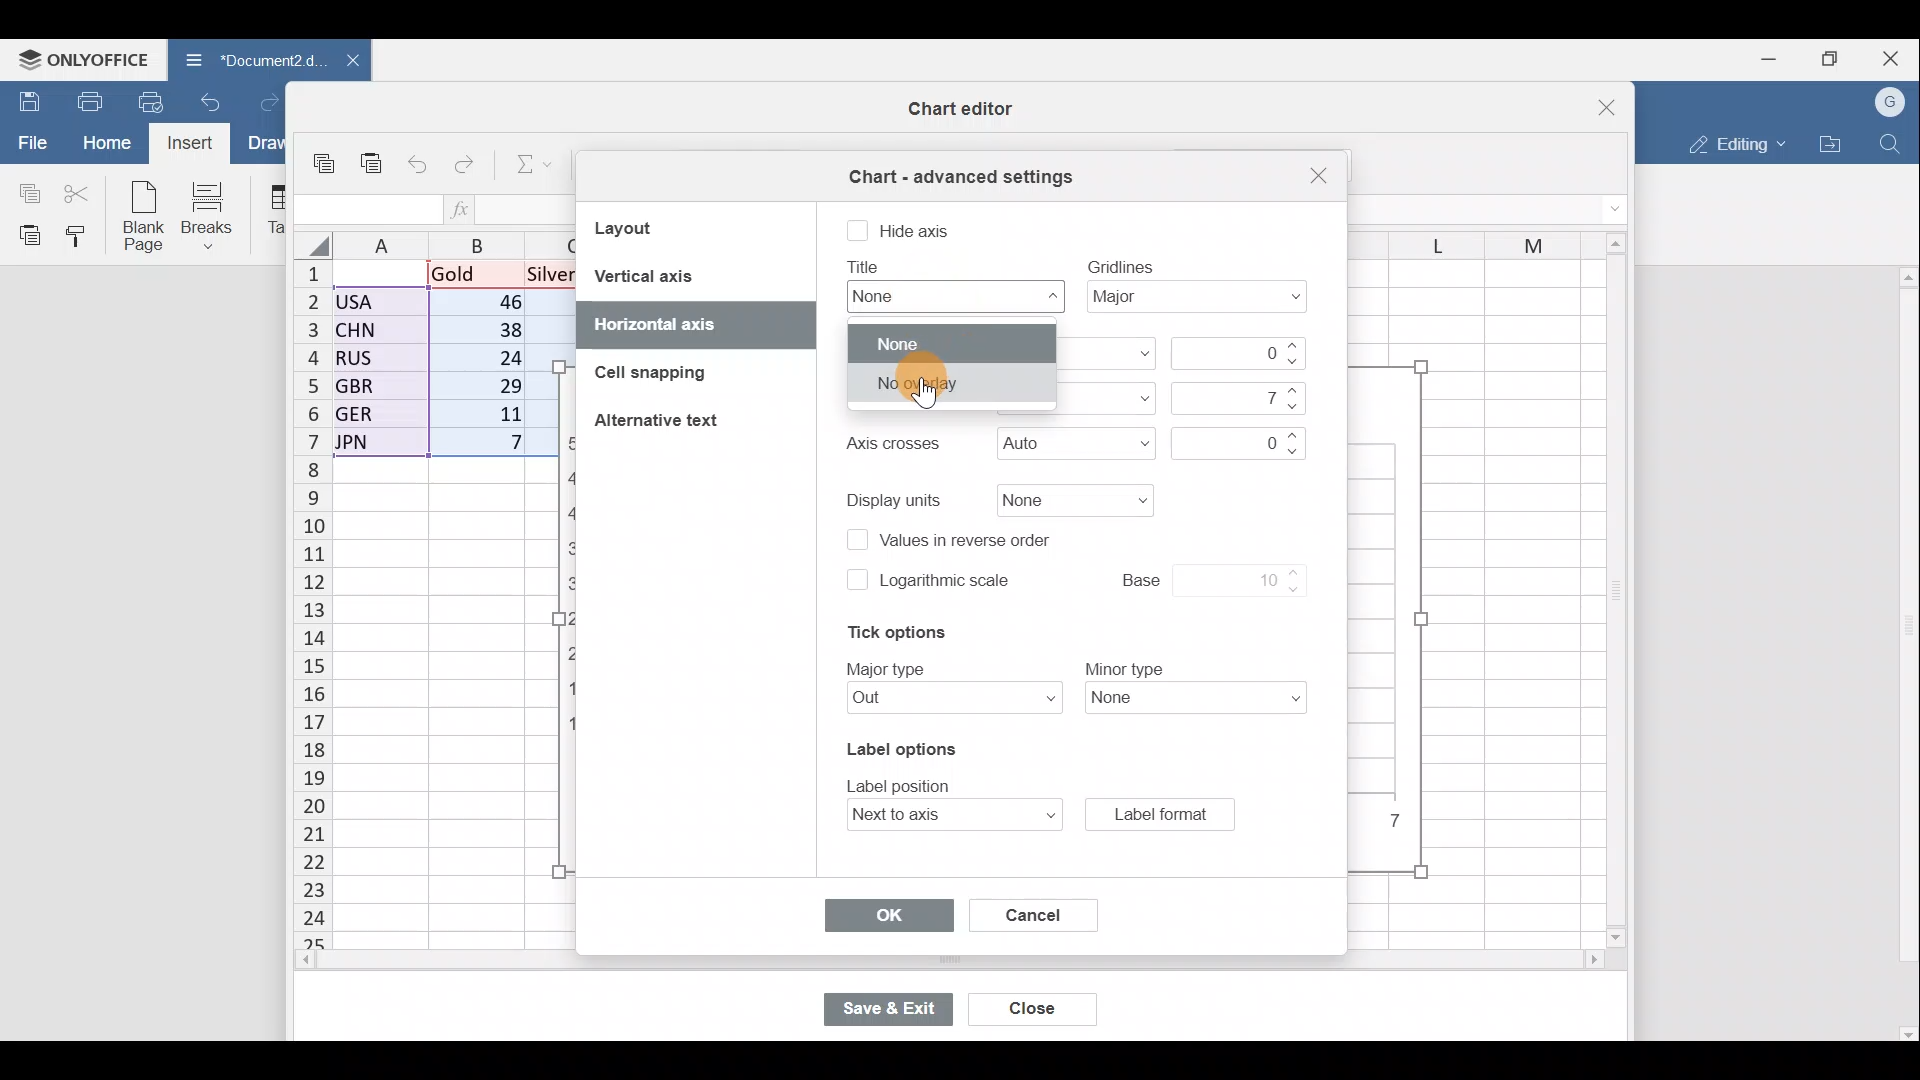 The width and height of the screenshot is (1920, 1080). Describe the element at coordinates (1159, 813) in the screenshot. I see `Label format` at that location.